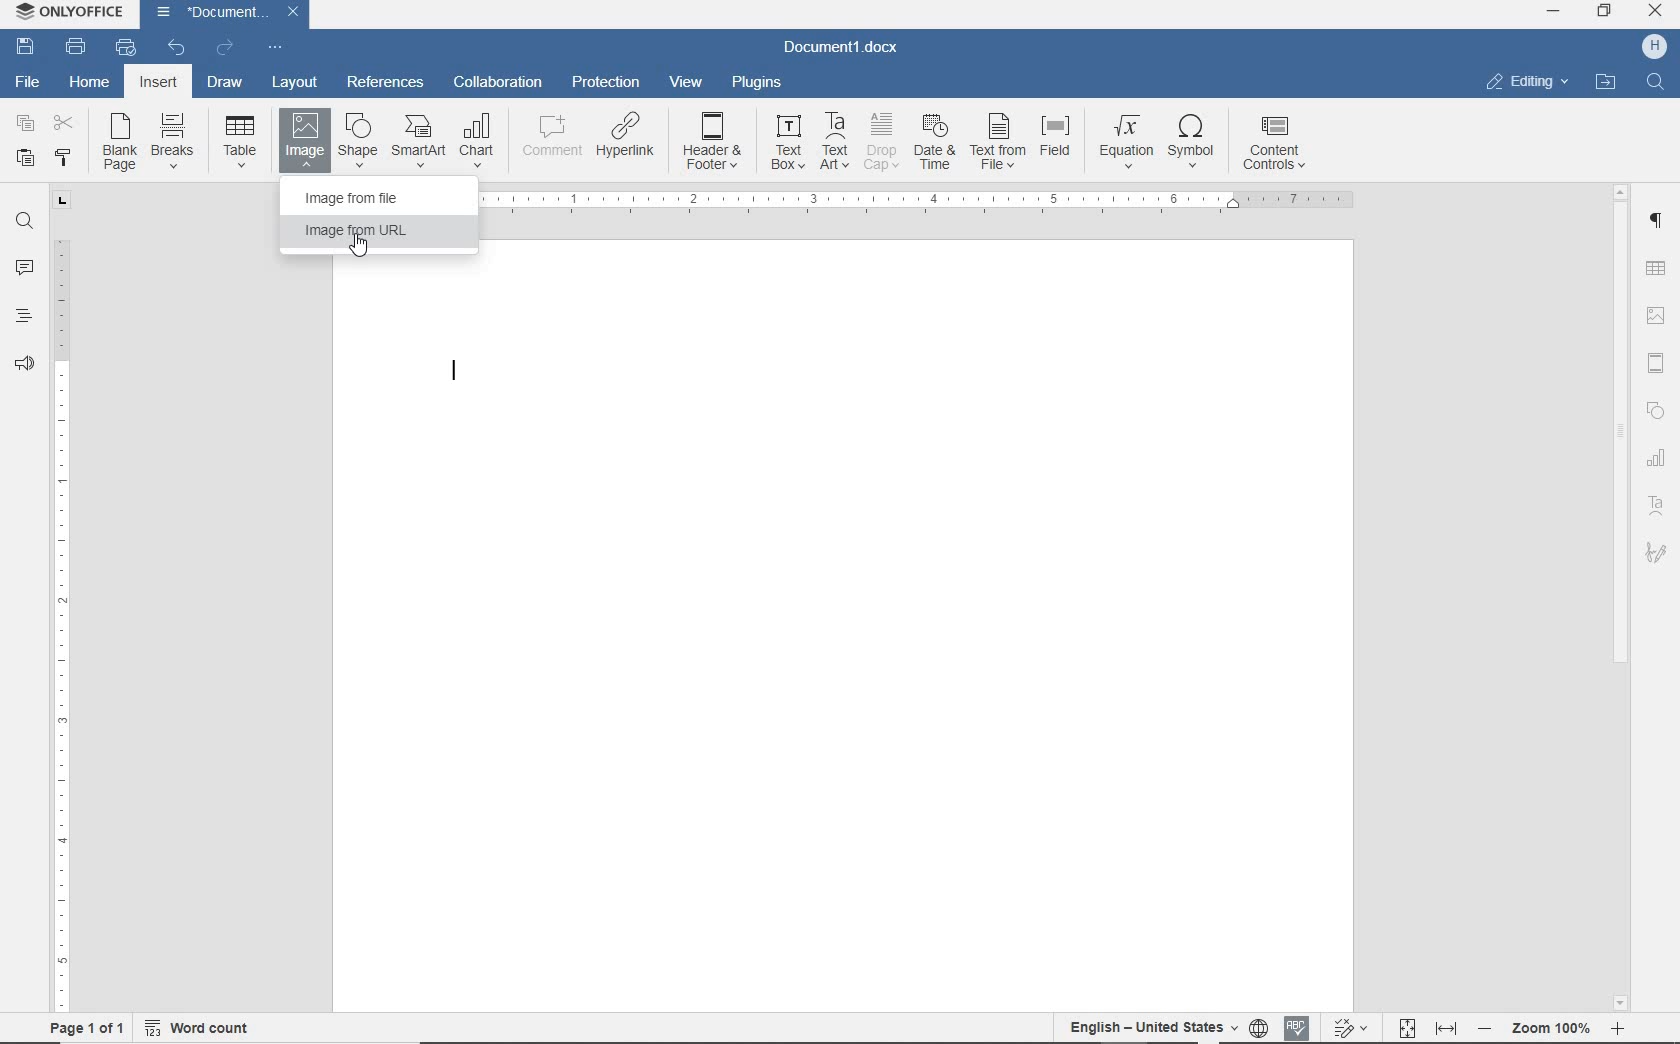 This screenshot has width=1680, height=1044. What do you see at coordinates (1152, 1029) in the screenshot?
I see `English- United States(text language)` at bounding box center [1152, 1029].